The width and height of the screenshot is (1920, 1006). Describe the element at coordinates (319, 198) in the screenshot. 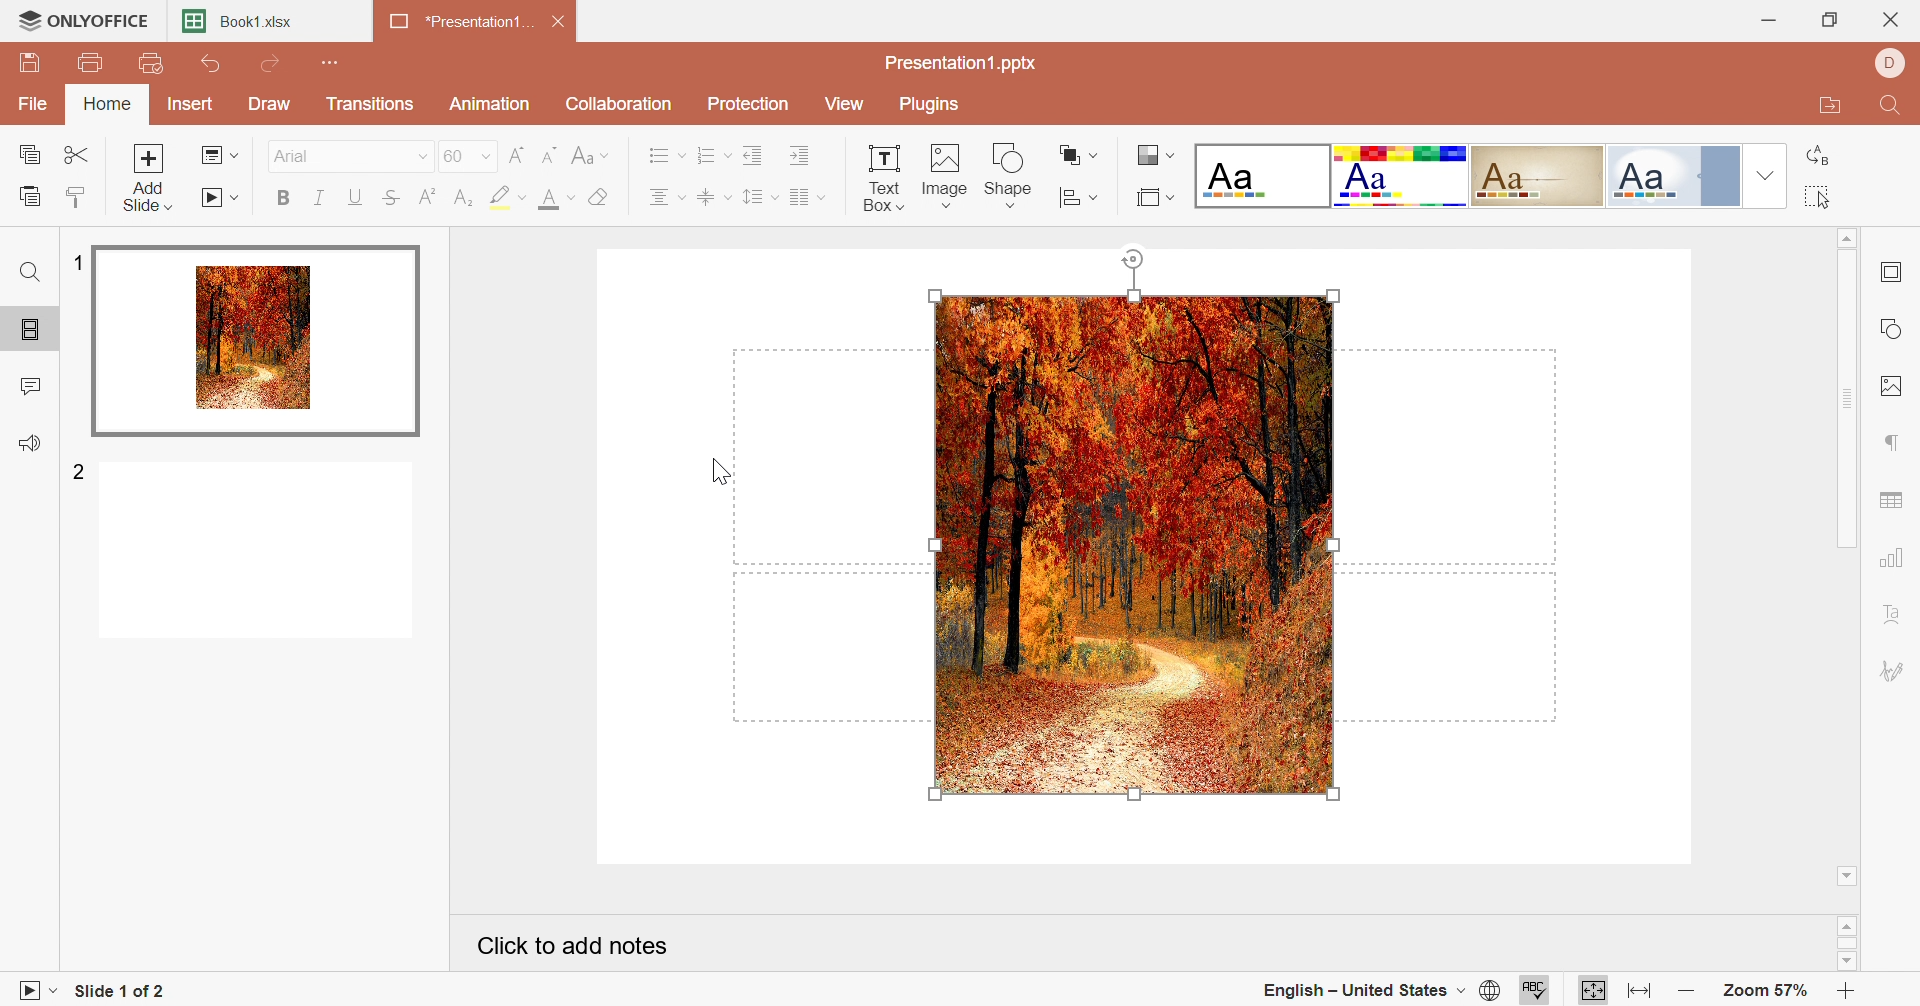

I see `Italic` at that location.